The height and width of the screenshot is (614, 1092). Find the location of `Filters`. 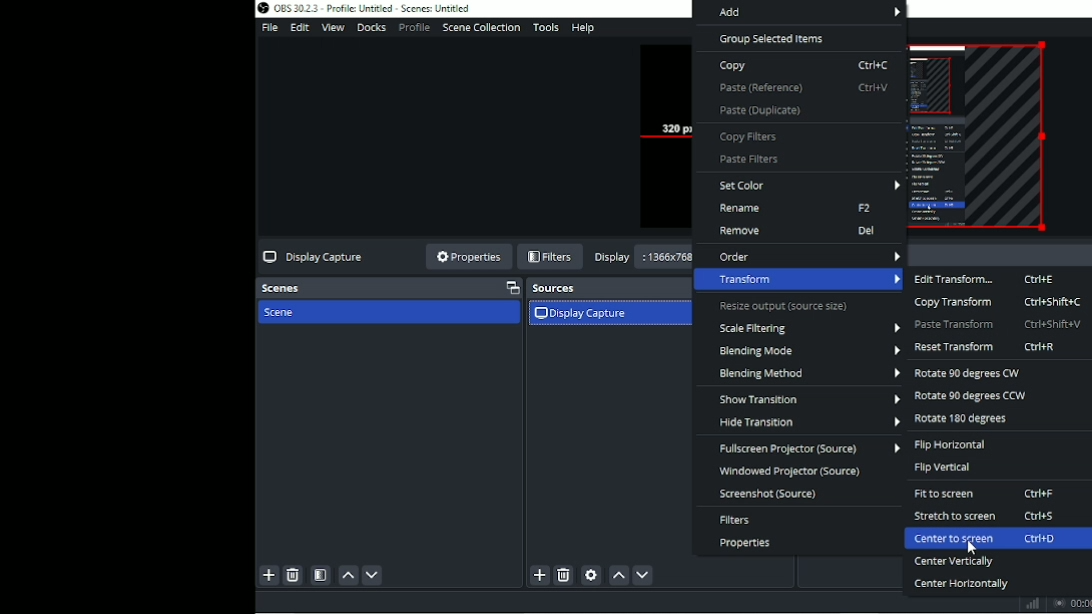

Filters is located at coordinates (550, 257).